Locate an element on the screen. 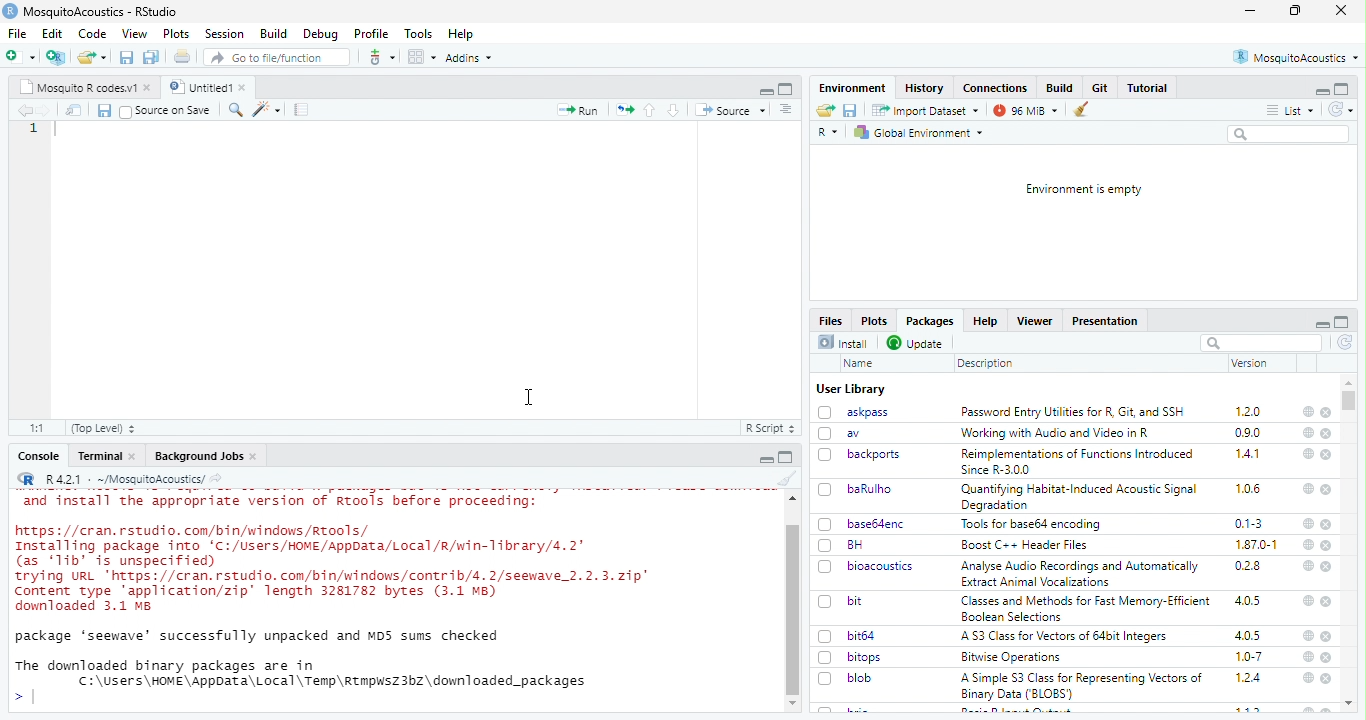  close is located at coordinates (149, 88).